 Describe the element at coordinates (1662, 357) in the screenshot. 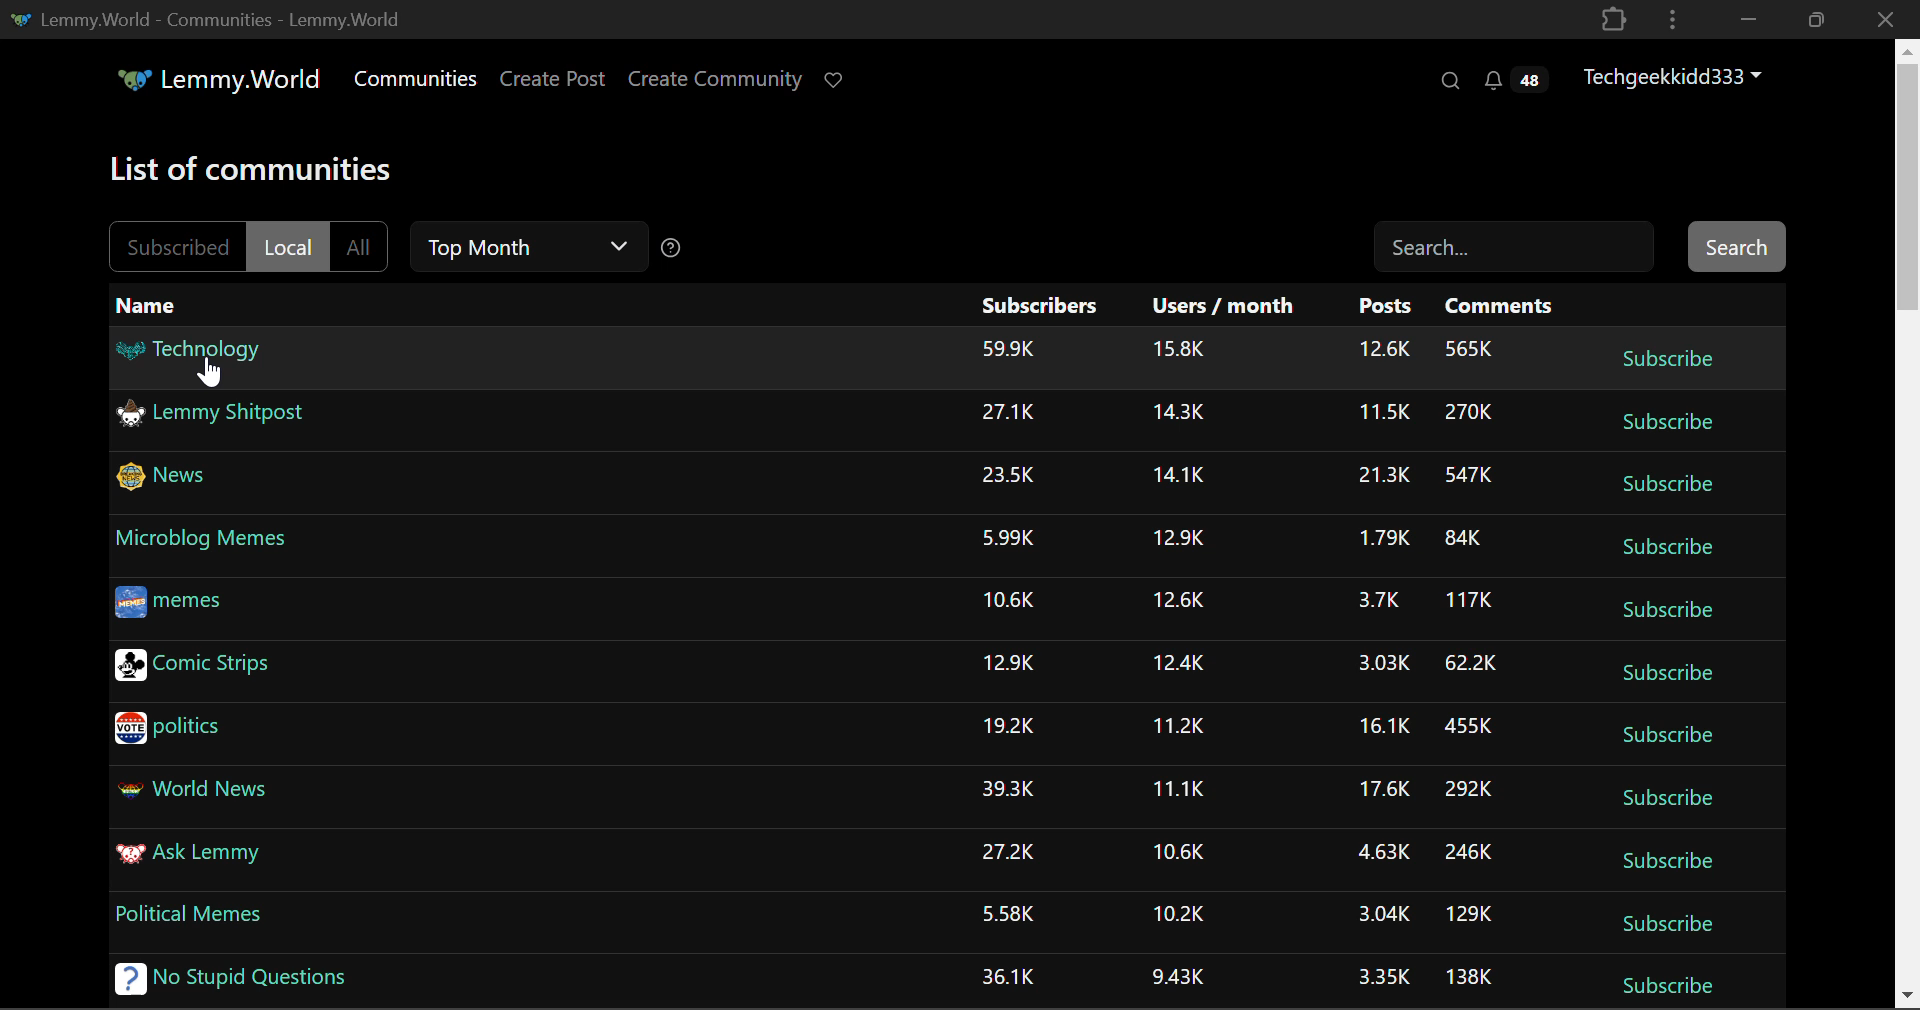

I see `Subscribe` at that location.